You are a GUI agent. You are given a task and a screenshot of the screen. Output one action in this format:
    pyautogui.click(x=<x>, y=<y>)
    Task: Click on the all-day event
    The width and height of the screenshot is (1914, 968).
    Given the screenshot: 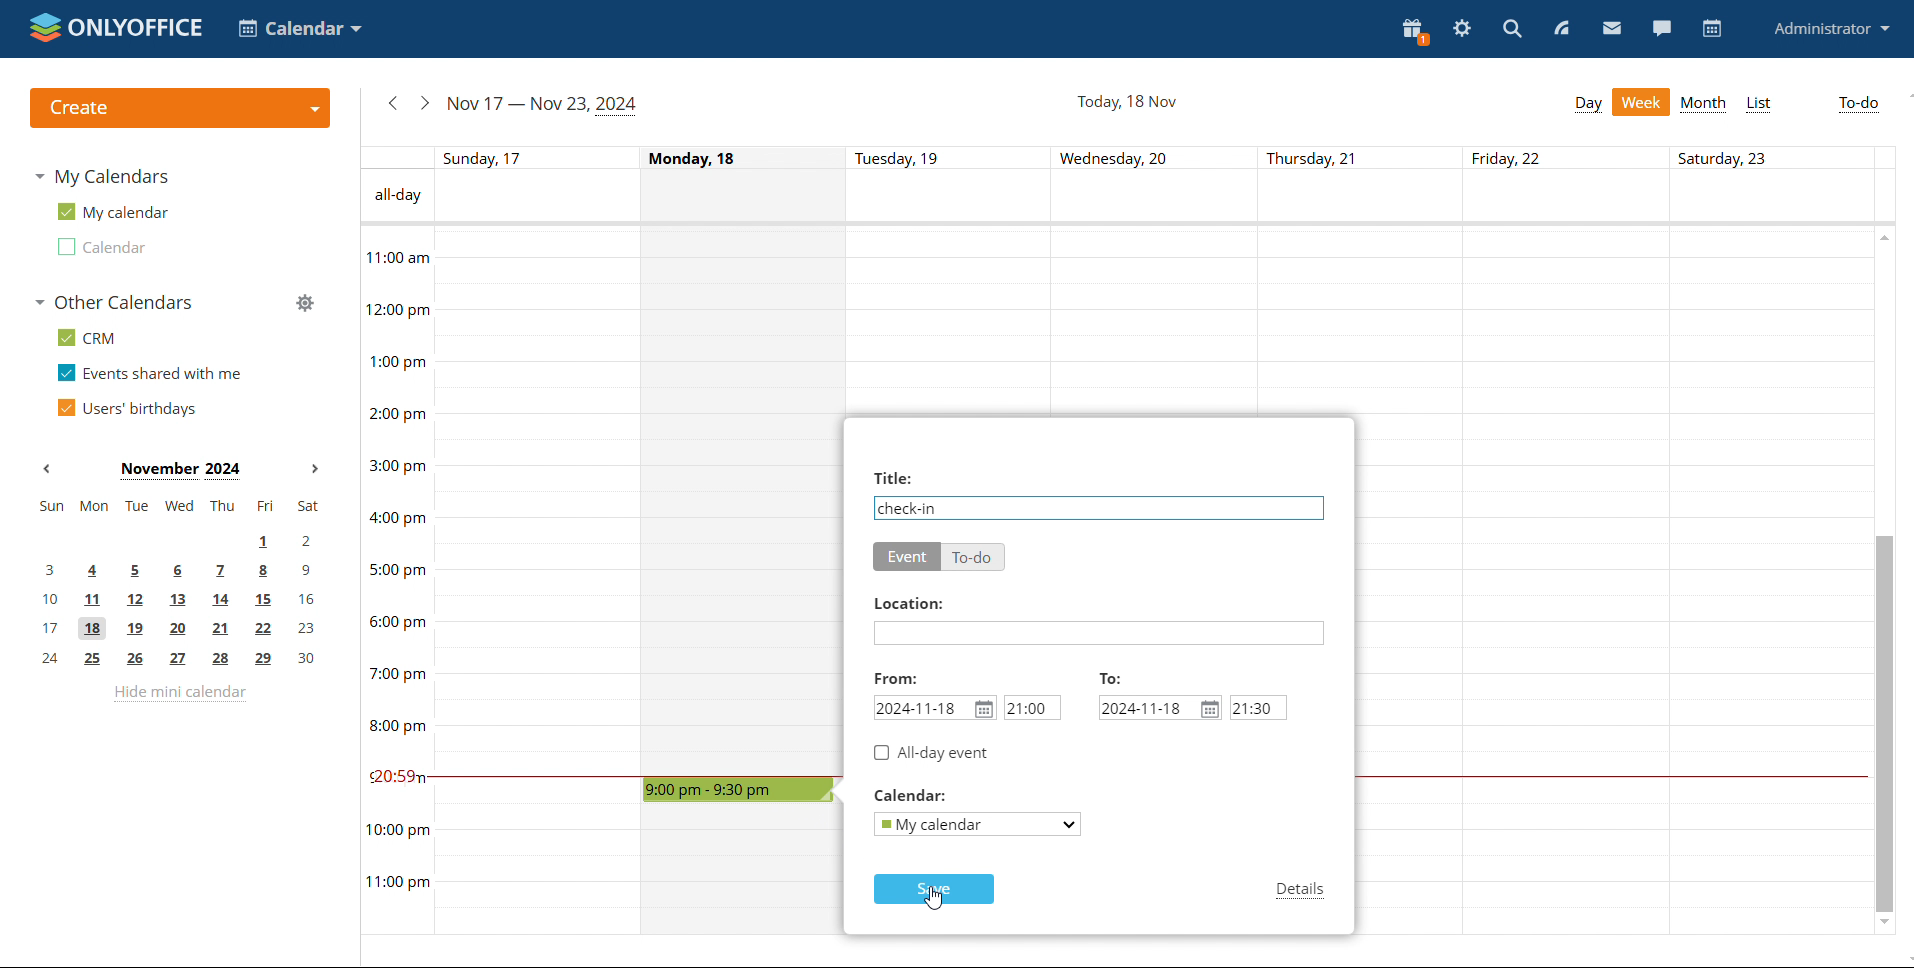 What is the action you would take?
    pyautogui.click(x=1153, y=197)
    